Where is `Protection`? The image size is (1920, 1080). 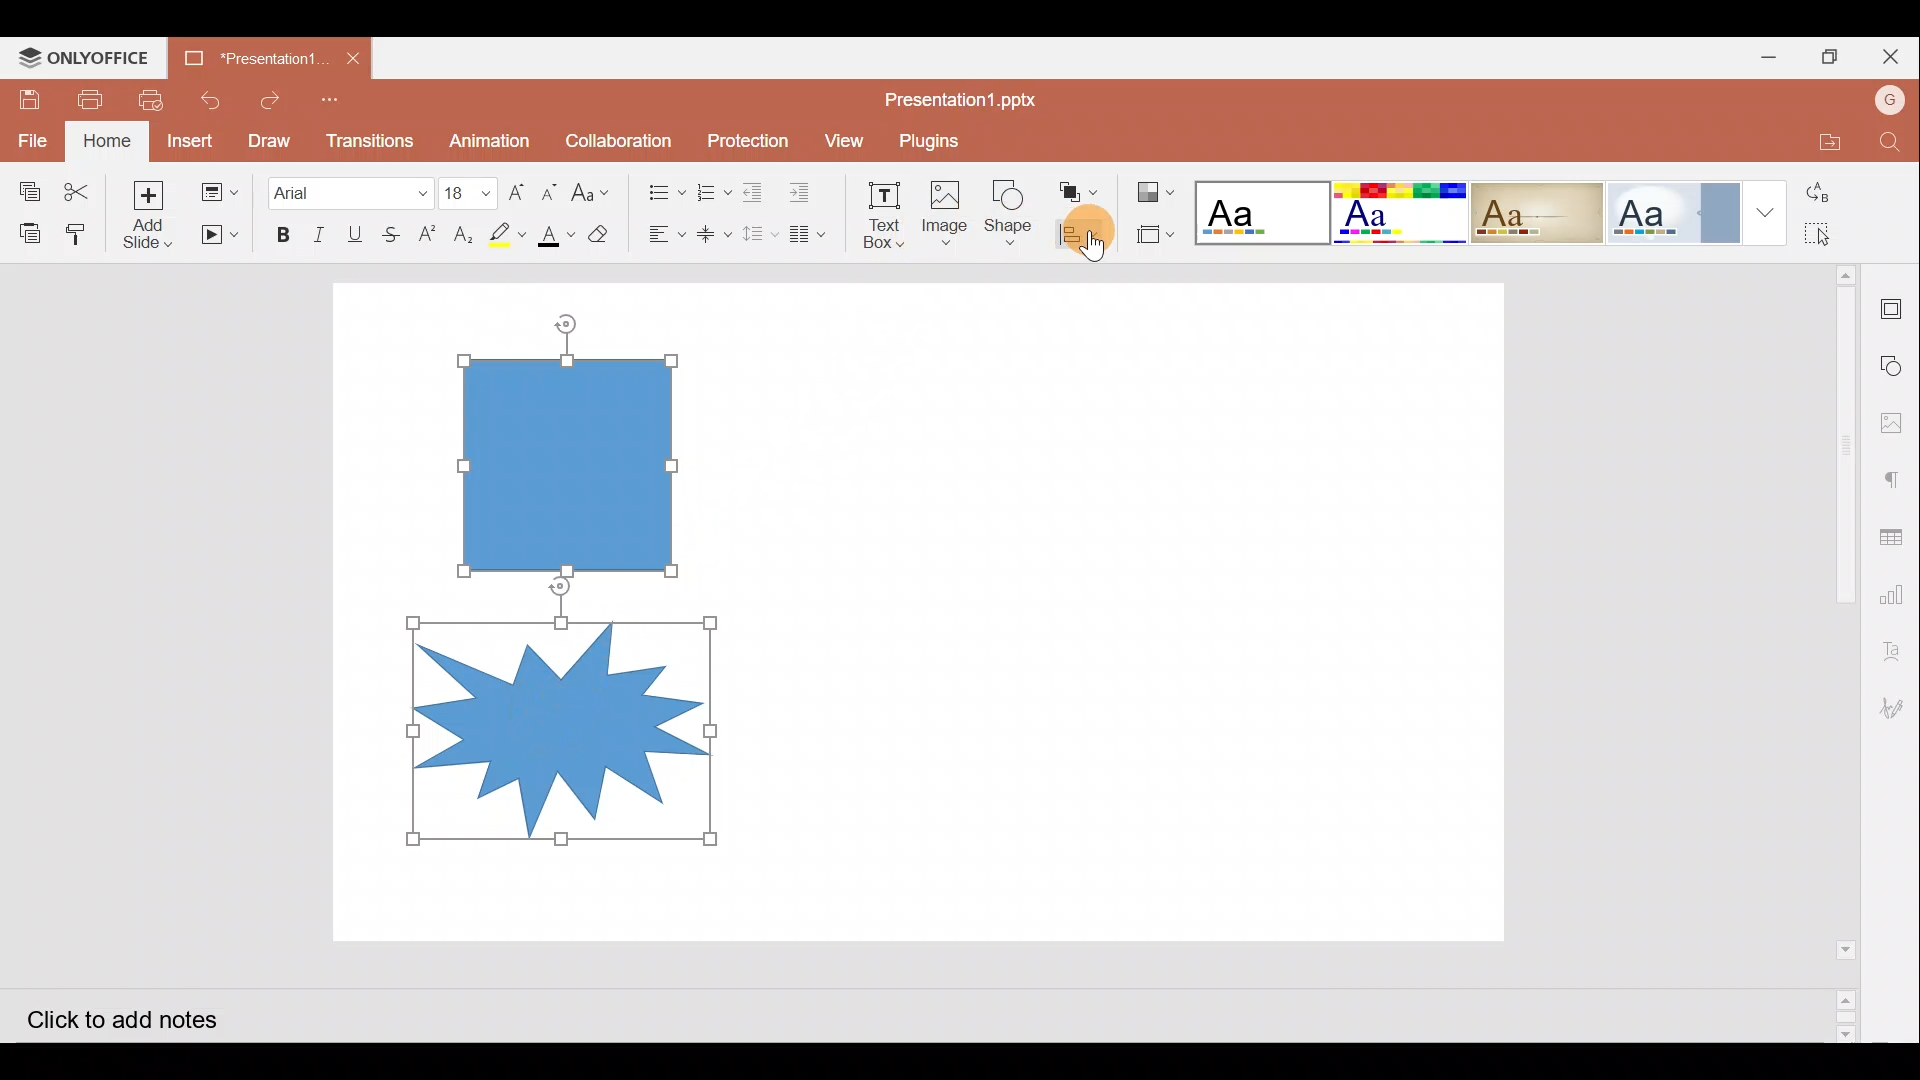 Protection is located at coordinates (742, 139).